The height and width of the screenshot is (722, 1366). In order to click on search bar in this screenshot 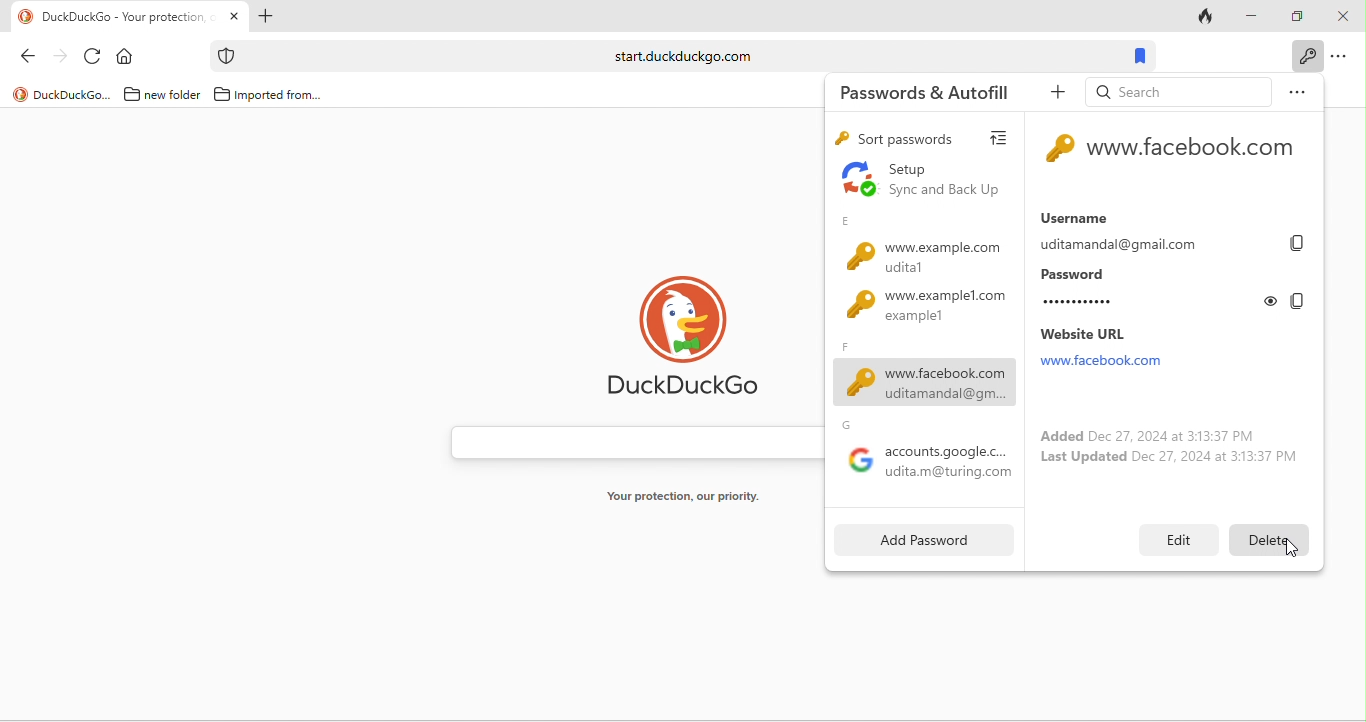, I will do `click(677, 56)`.